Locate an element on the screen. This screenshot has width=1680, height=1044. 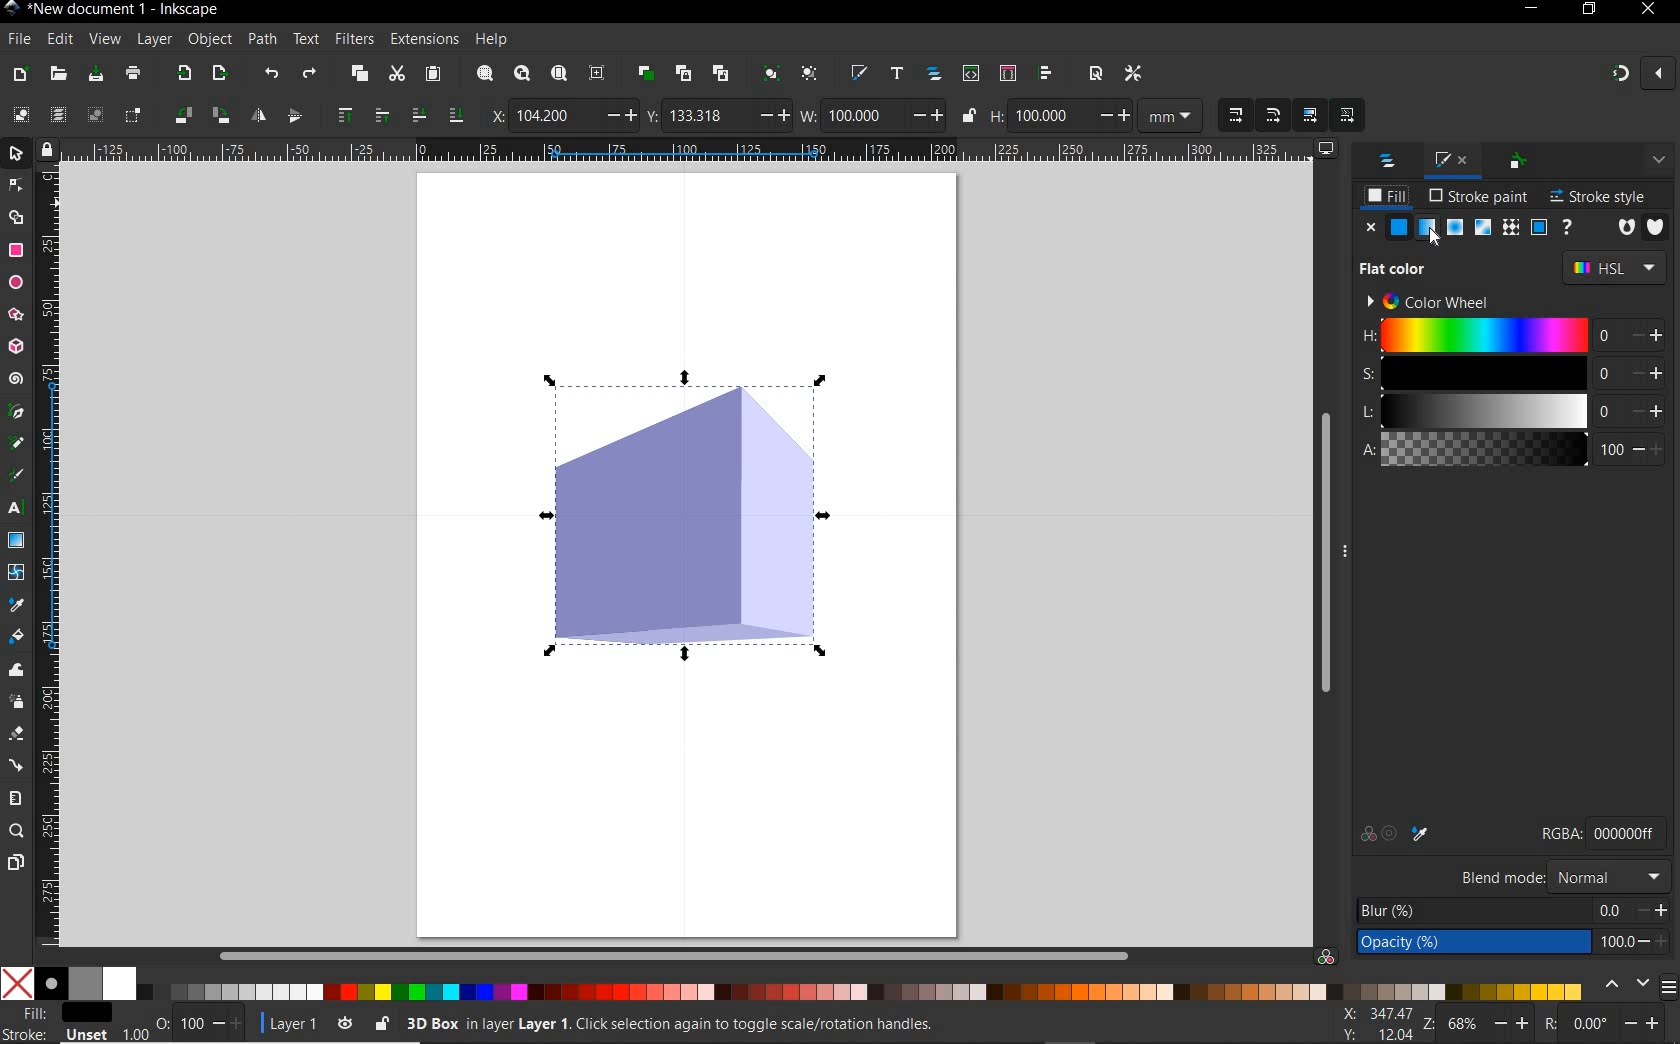
BLEND MODE is located at coordinates (1502, 877).